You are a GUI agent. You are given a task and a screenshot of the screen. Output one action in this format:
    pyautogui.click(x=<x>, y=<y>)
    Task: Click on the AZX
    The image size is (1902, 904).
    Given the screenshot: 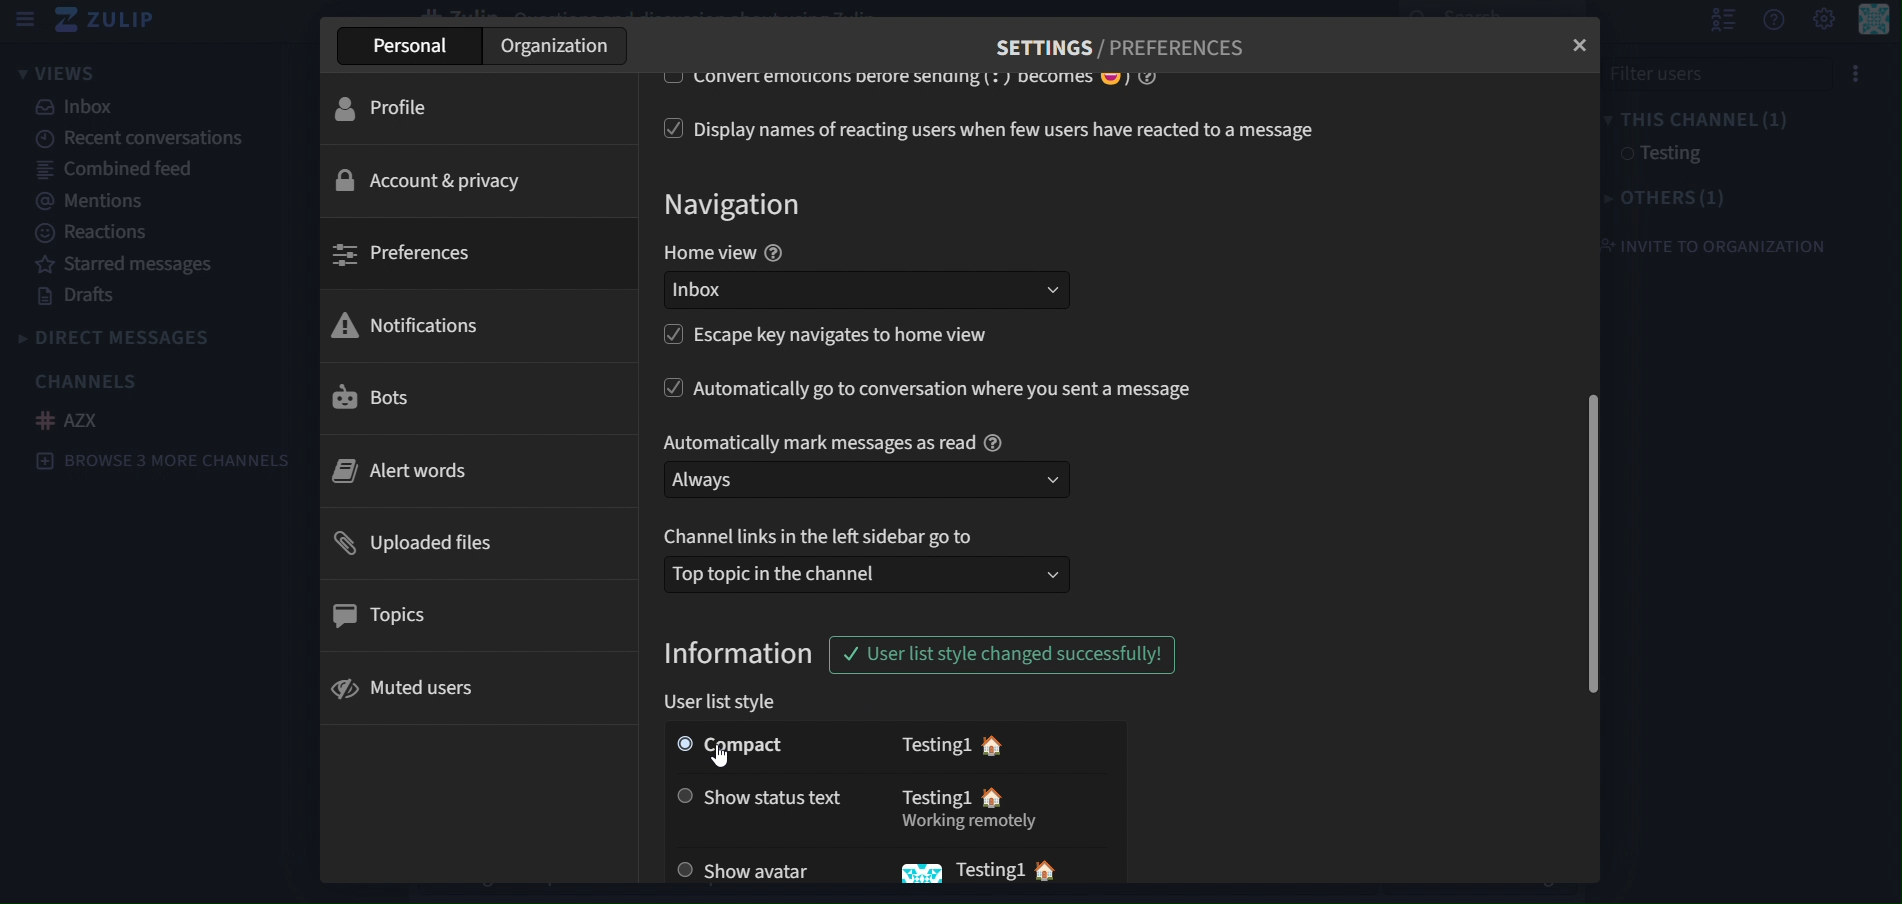 What is the action you would take?
    pyautogui.click(x=67, y=419)
    